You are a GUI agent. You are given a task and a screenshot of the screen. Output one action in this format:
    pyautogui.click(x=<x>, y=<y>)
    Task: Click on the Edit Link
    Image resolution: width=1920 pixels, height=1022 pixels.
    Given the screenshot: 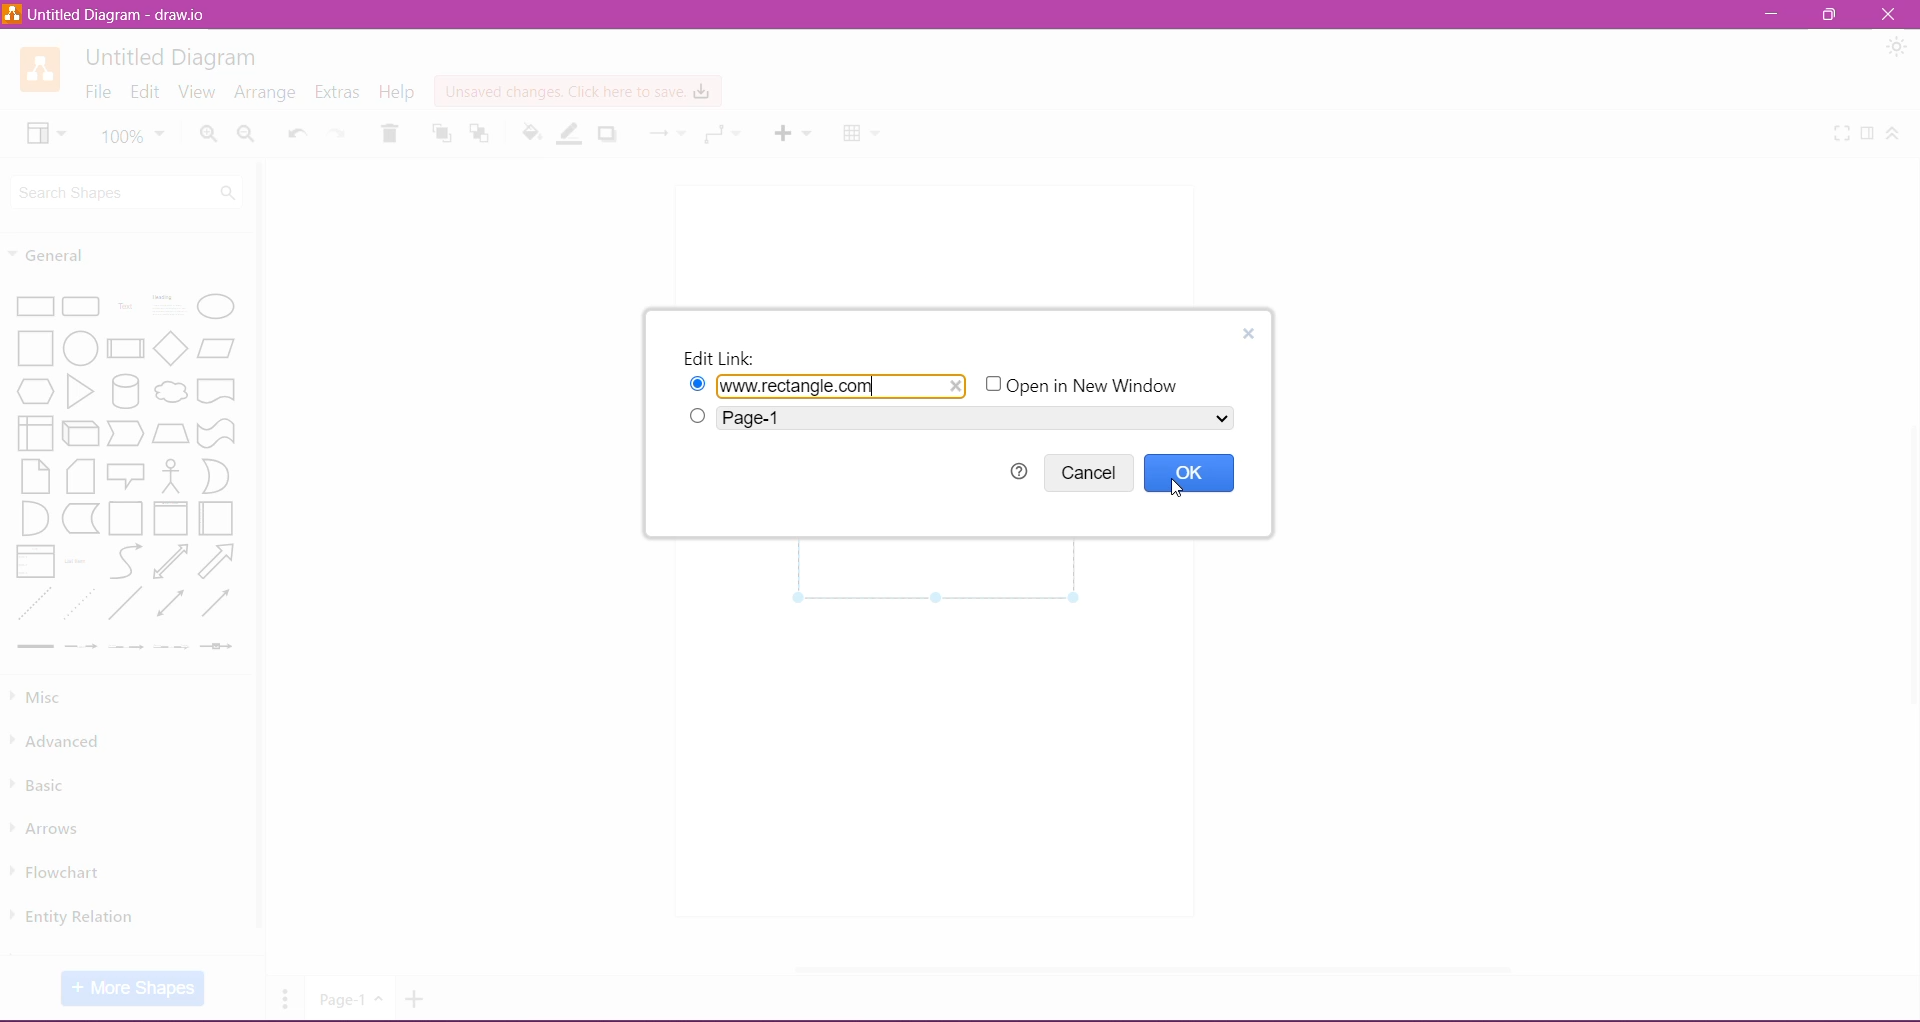 What is the action you would take?
    pyautogui.click(x=1249, y=334)
    